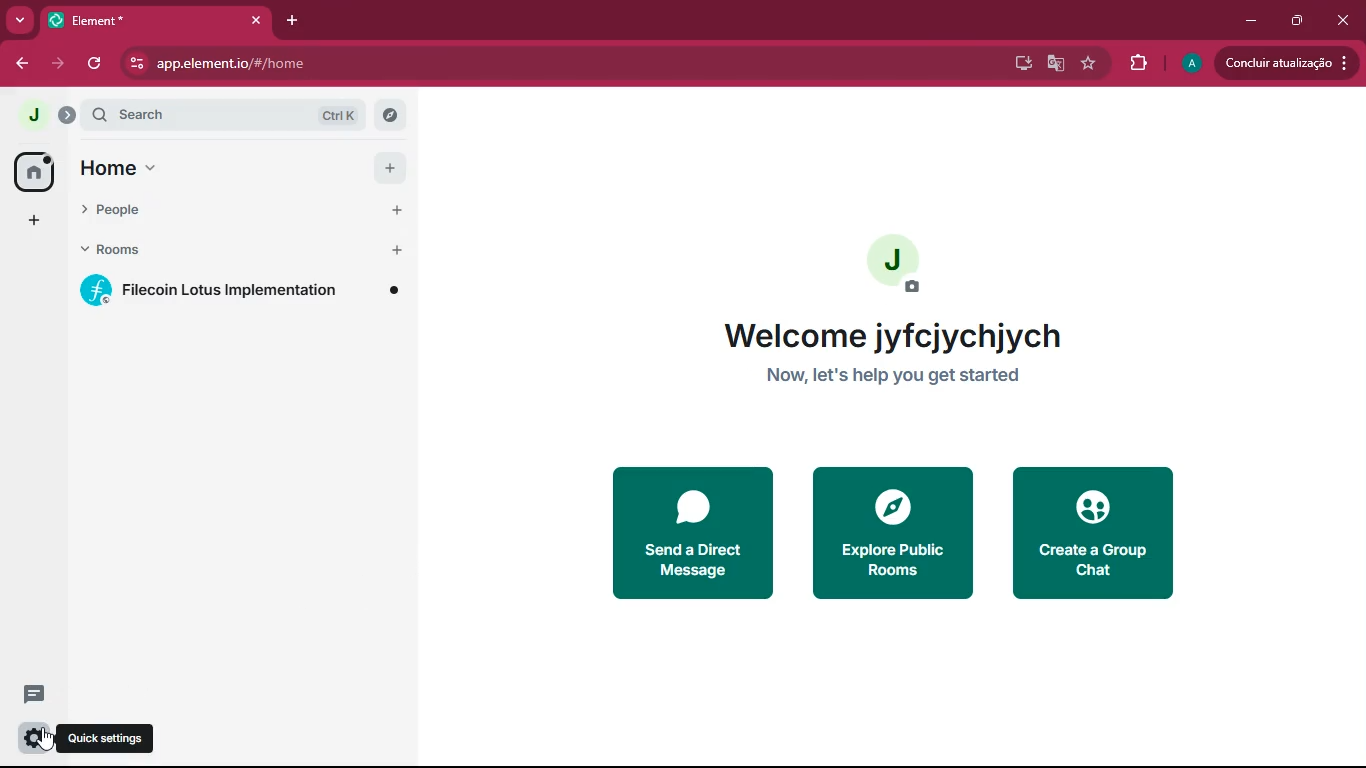 This screenshot has height=768, width=1366. I want to click on concluir atualizacao, so click(1287, 62).